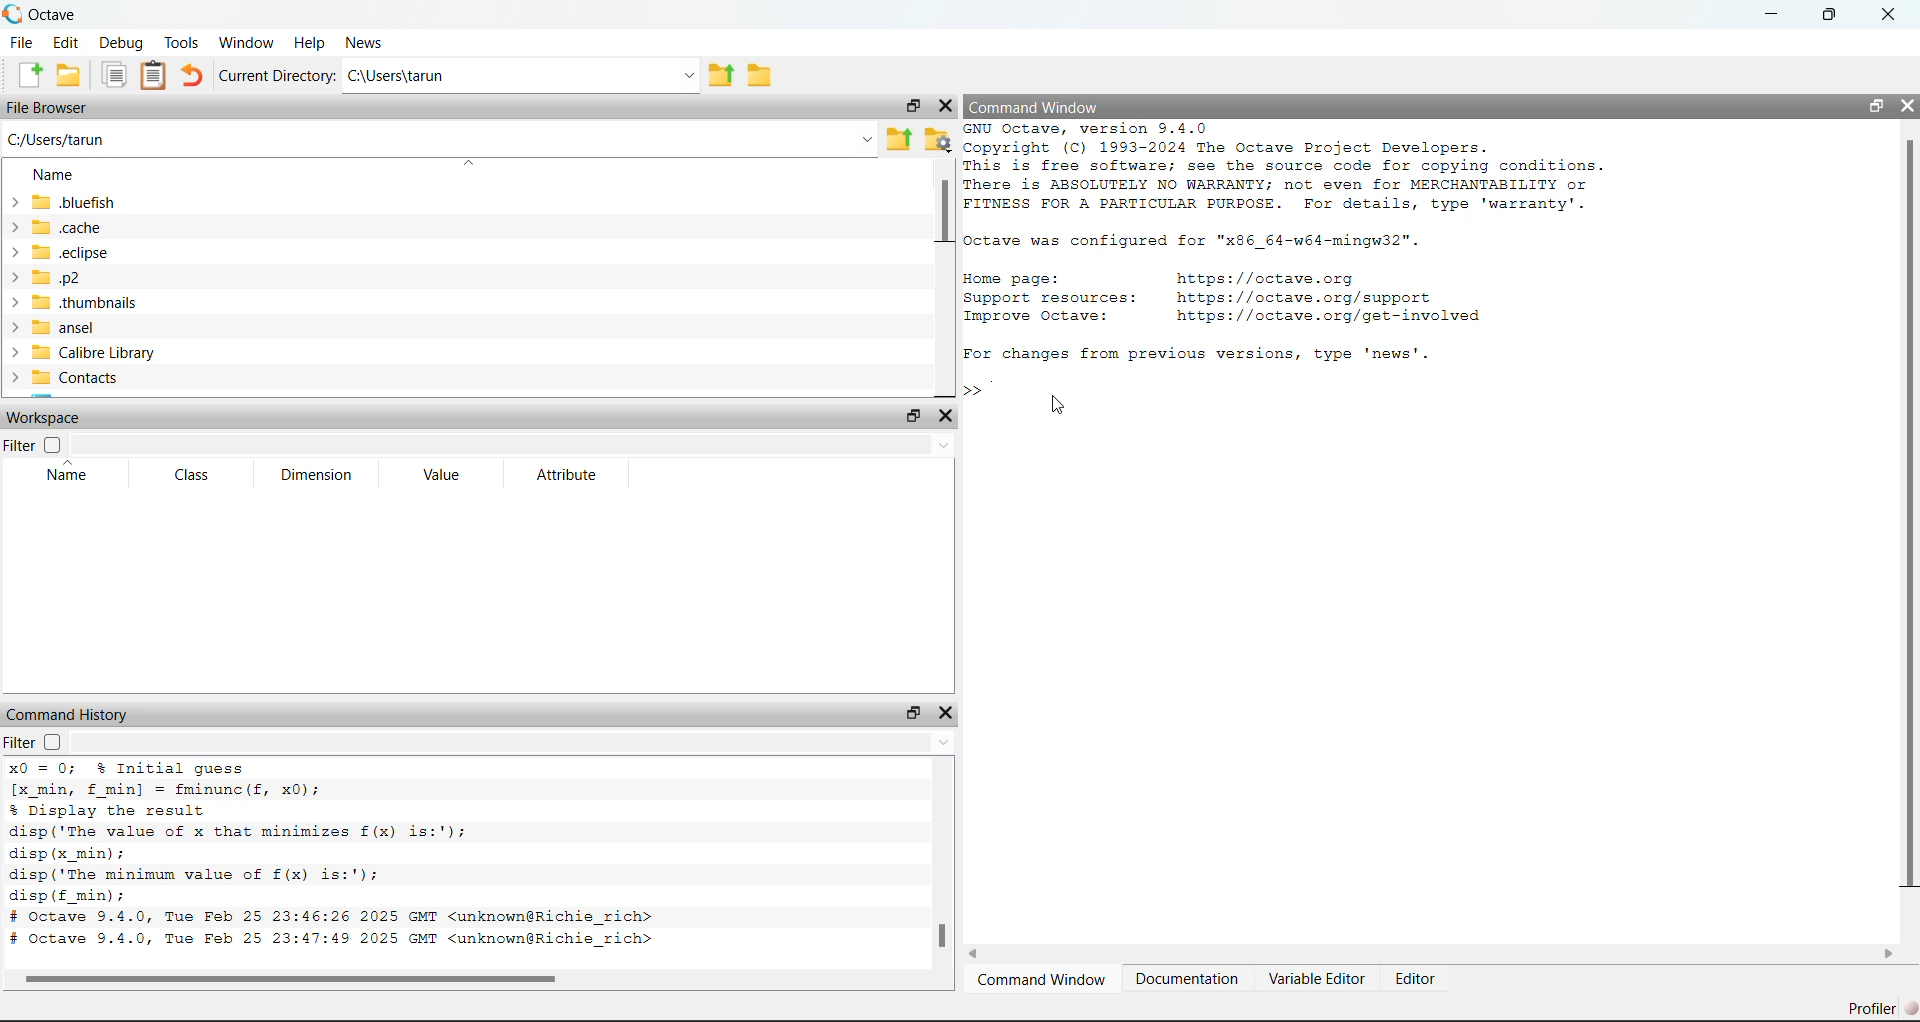  What do you see at coordinates (1908, 102) in the screenshot?
I see `Close` at bounding box center [1908, 102].